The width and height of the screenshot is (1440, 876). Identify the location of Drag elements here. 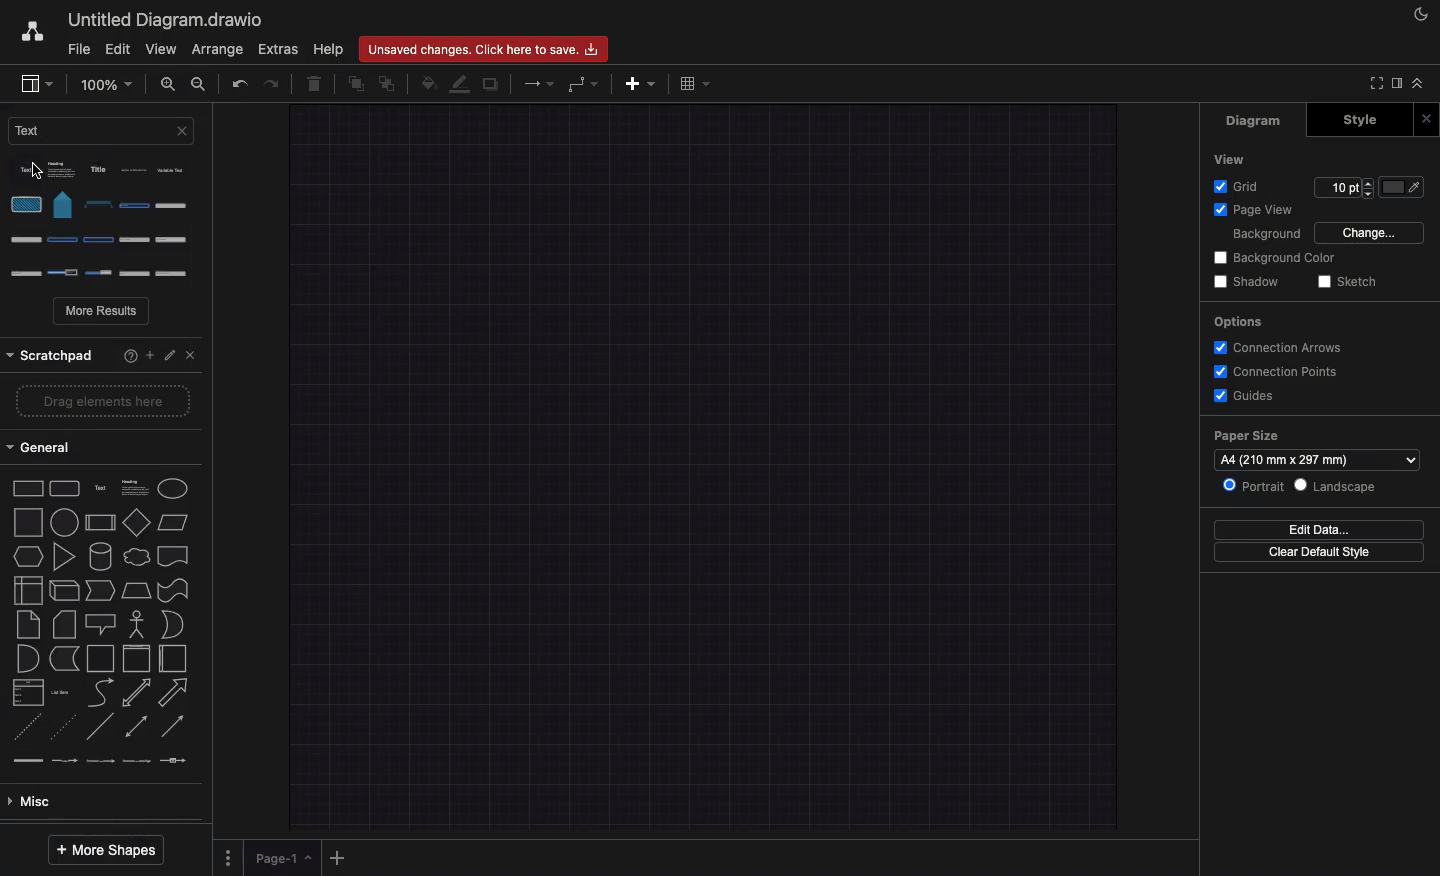
(95, 403).